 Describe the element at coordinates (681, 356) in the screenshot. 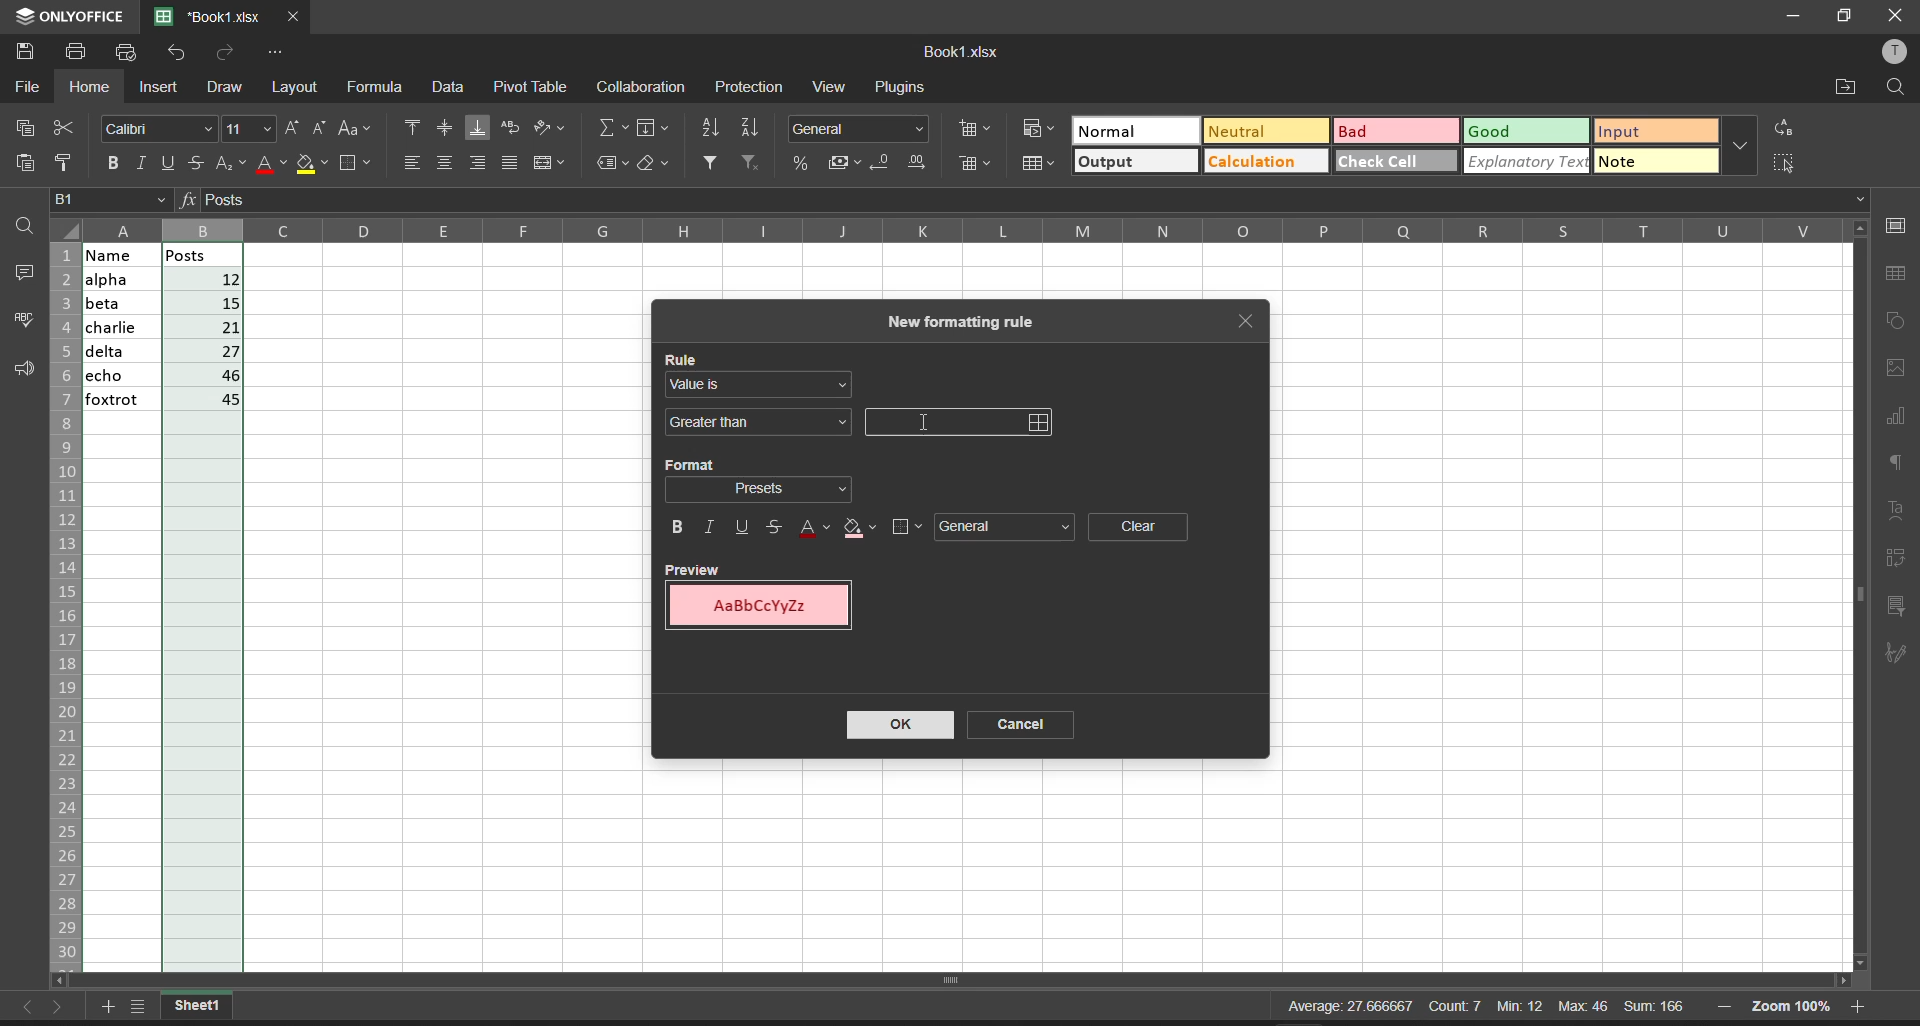

I see `rule` at that location.